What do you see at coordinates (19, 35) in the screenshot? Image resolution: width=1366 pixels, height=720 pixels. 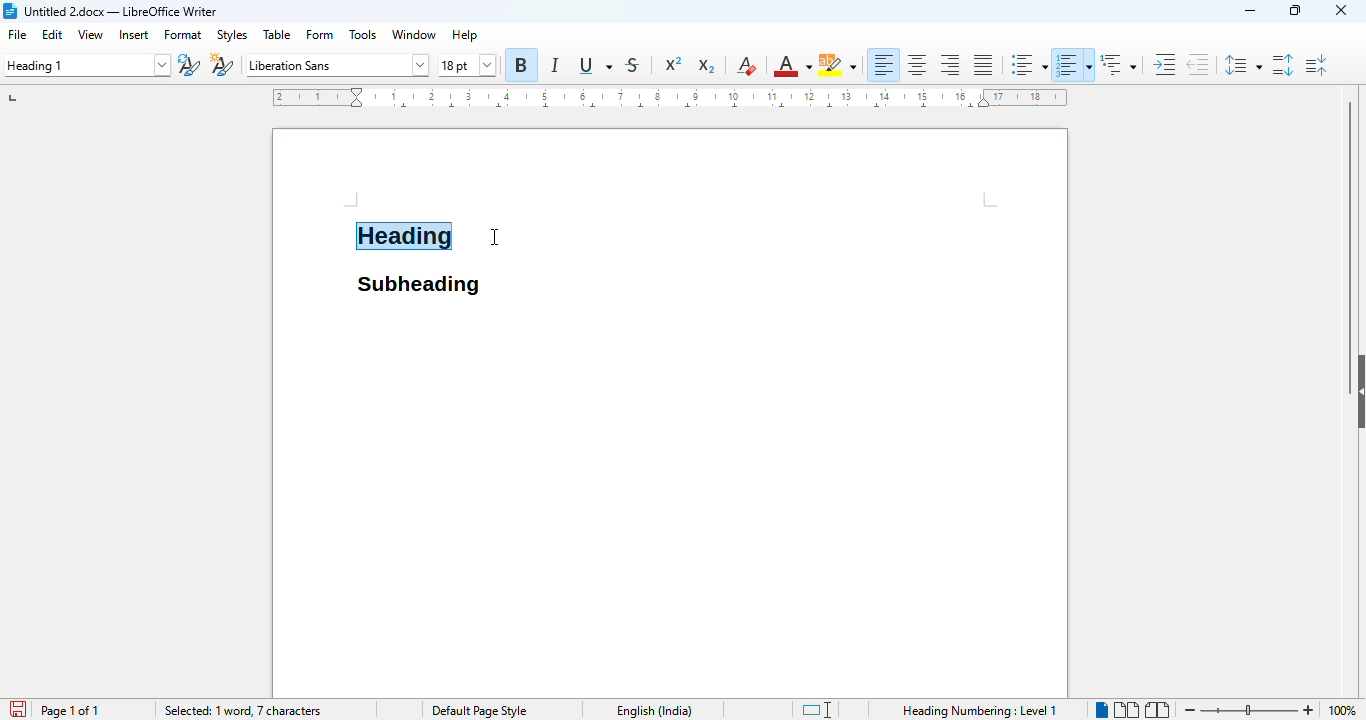 I see `file` at bounding box center [19, 35].